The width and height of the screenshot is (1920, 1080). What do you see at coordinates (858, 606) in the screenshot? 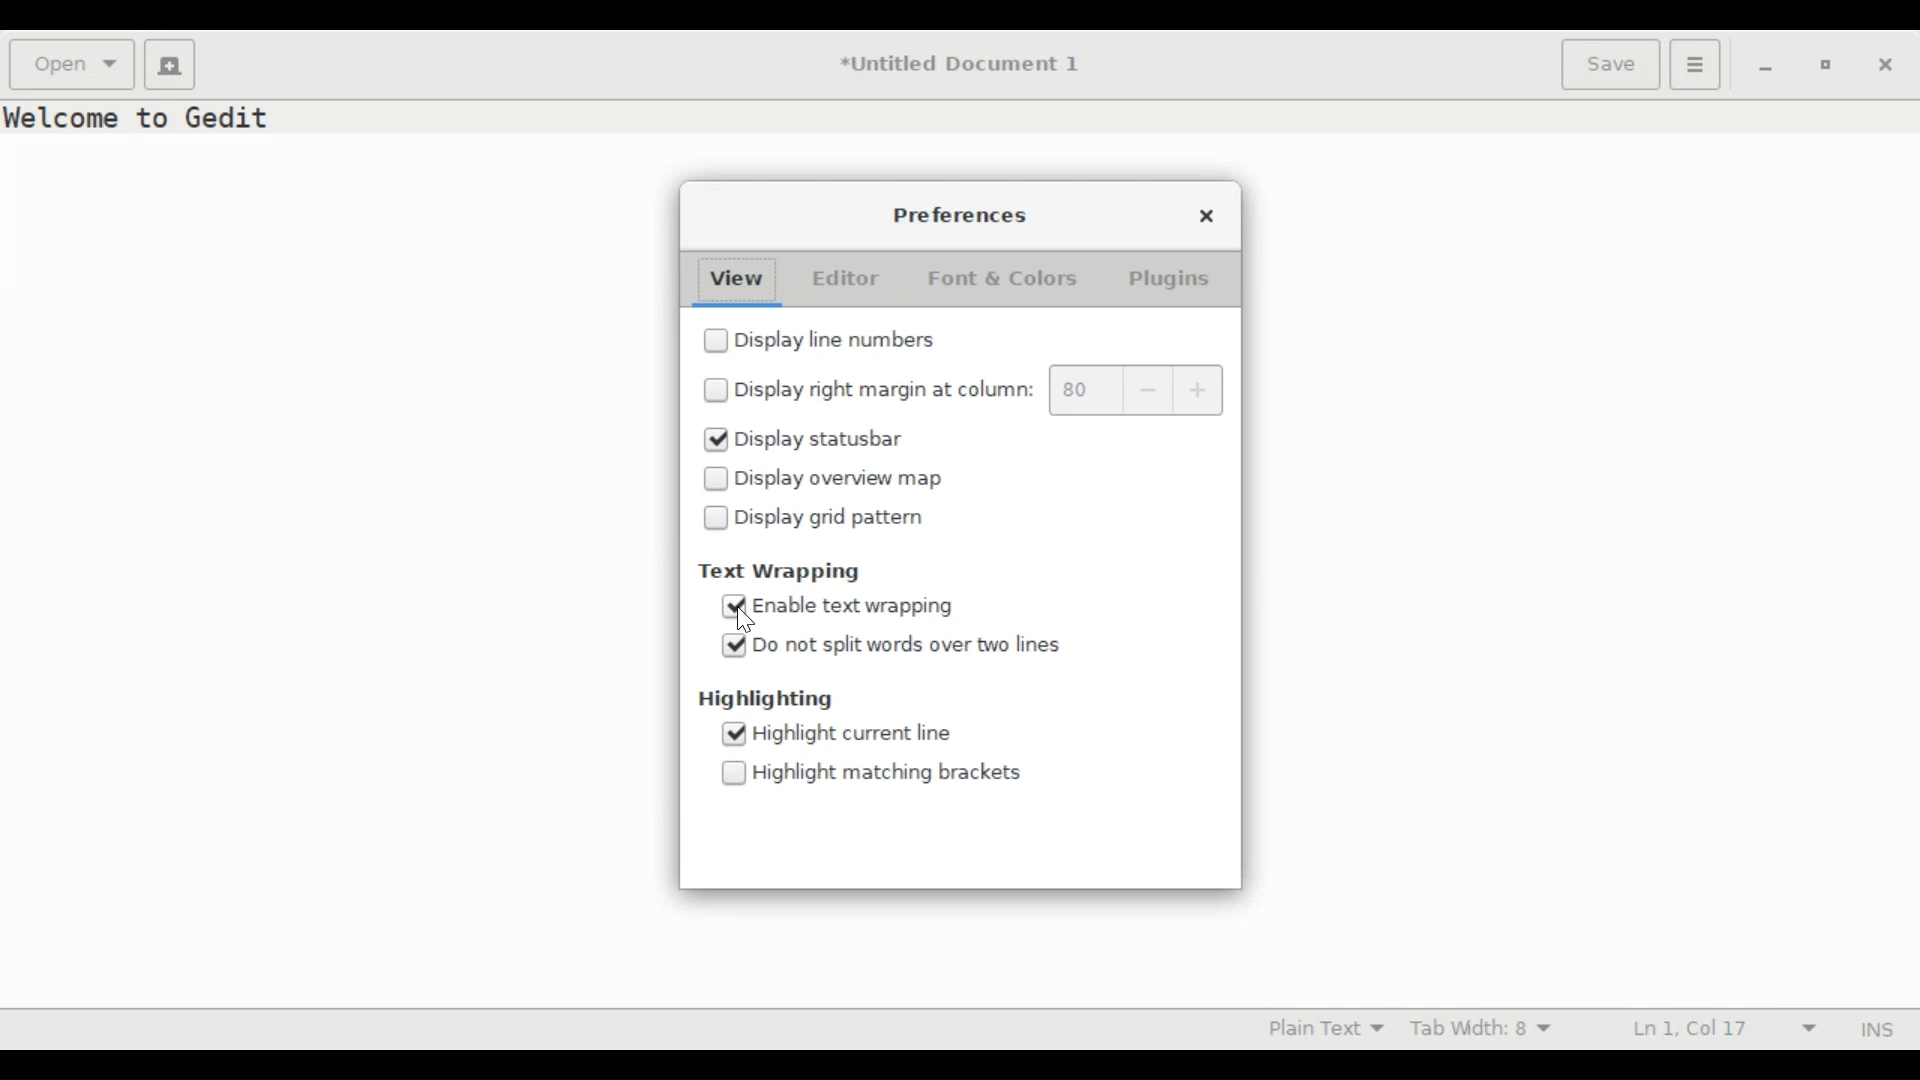
I see `Enable text wrapping` at bounding box center [858, 606].